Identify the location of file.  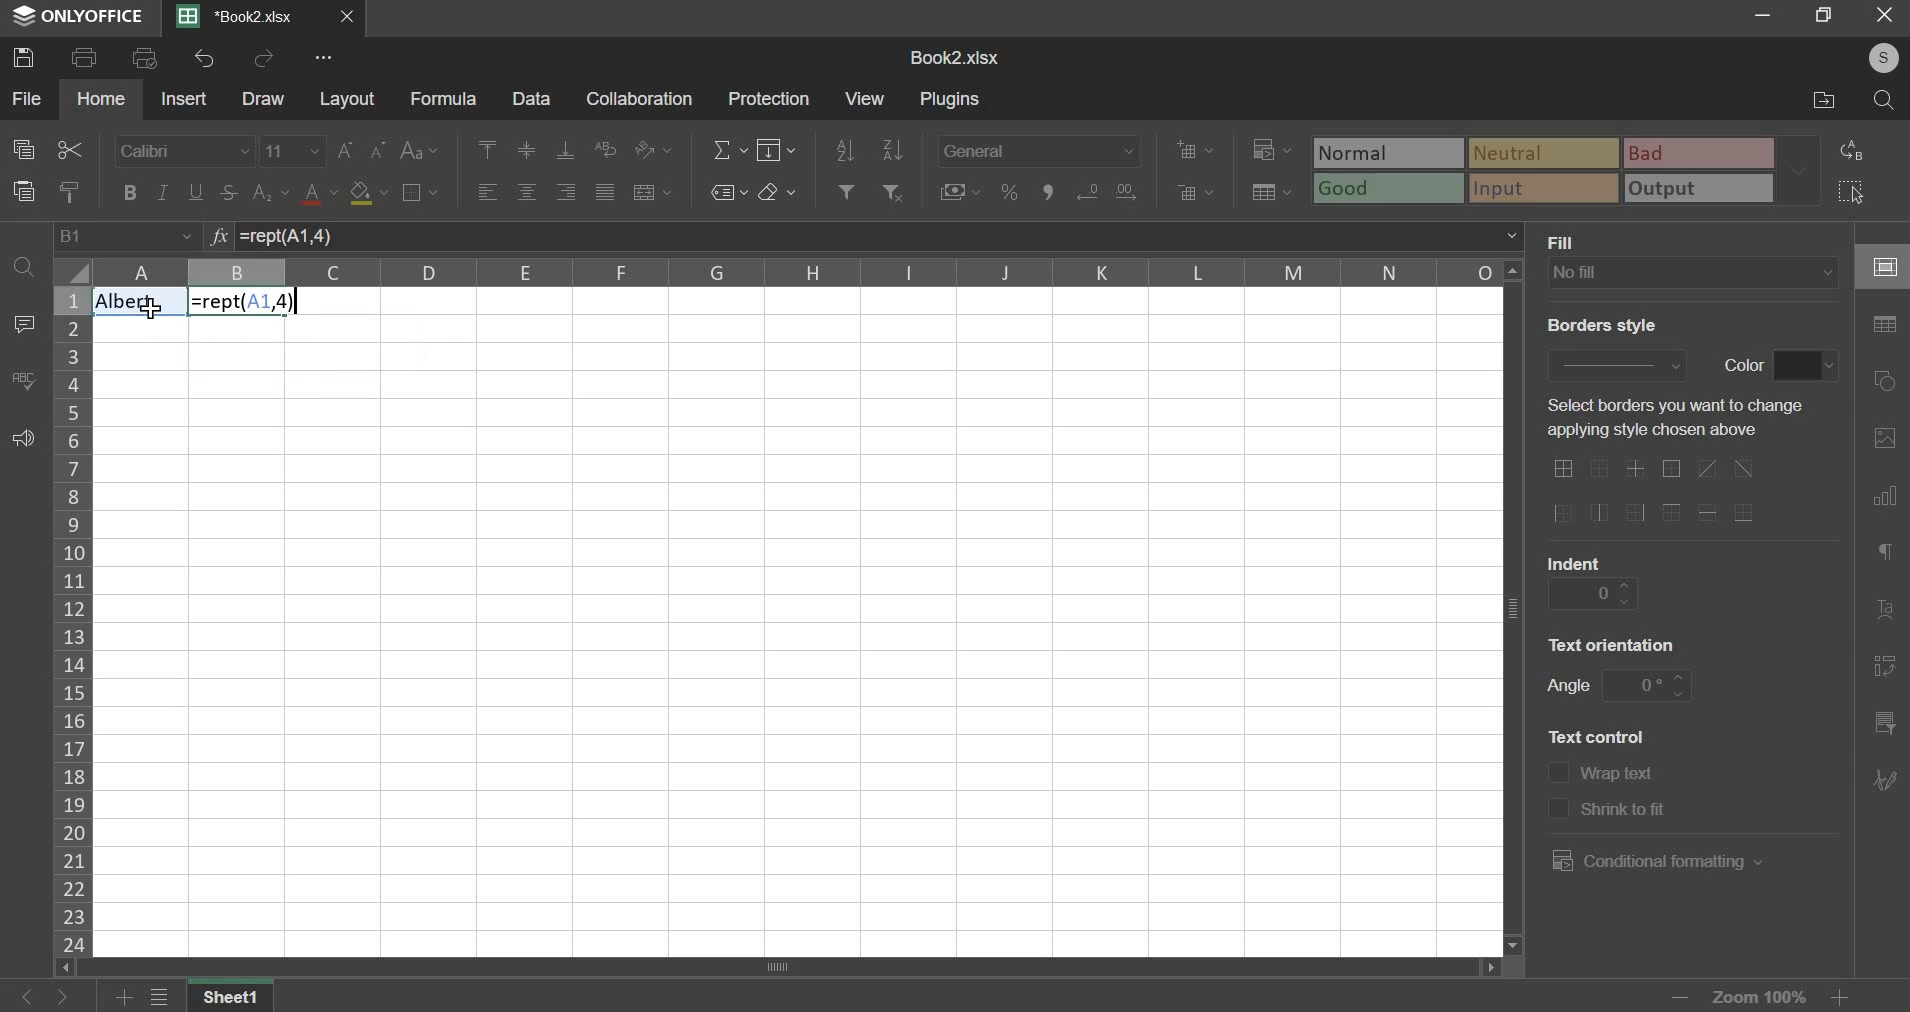
(26, 97).